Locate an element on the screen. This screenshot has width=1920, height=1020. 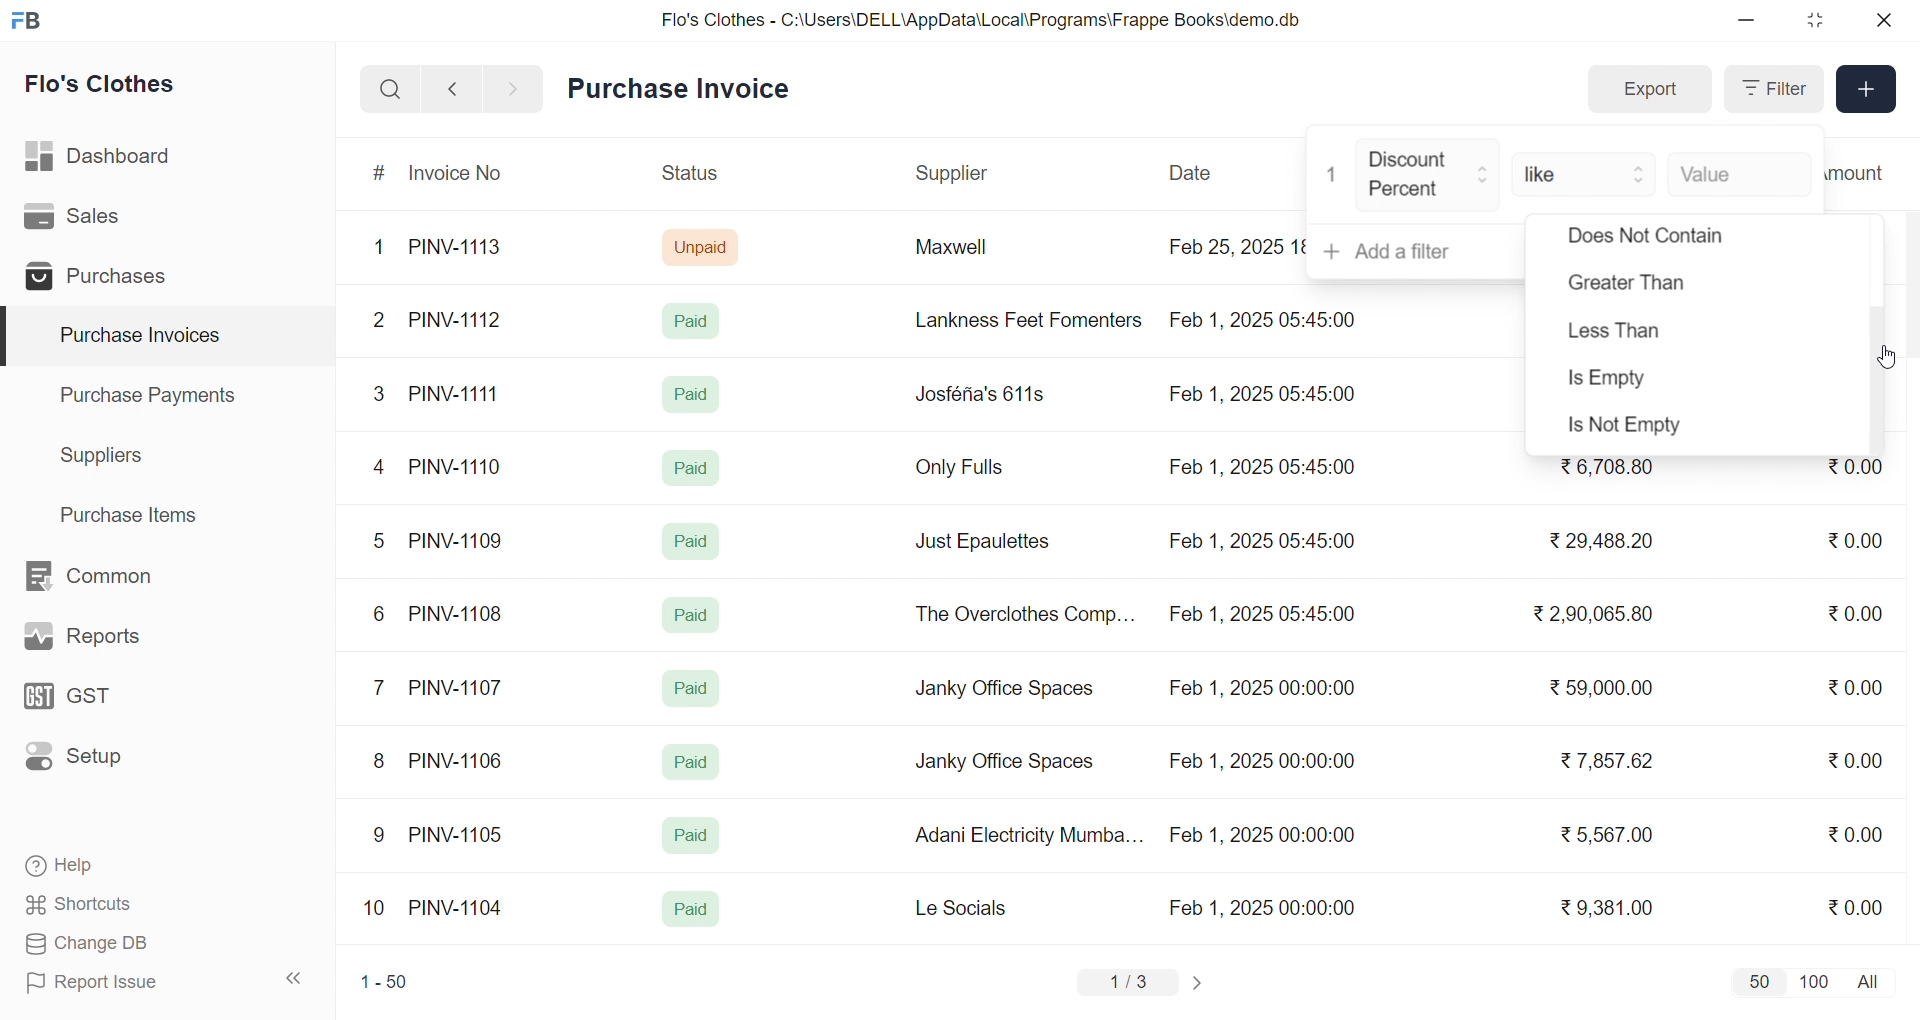
Paid is located at coordinates (695, 538).